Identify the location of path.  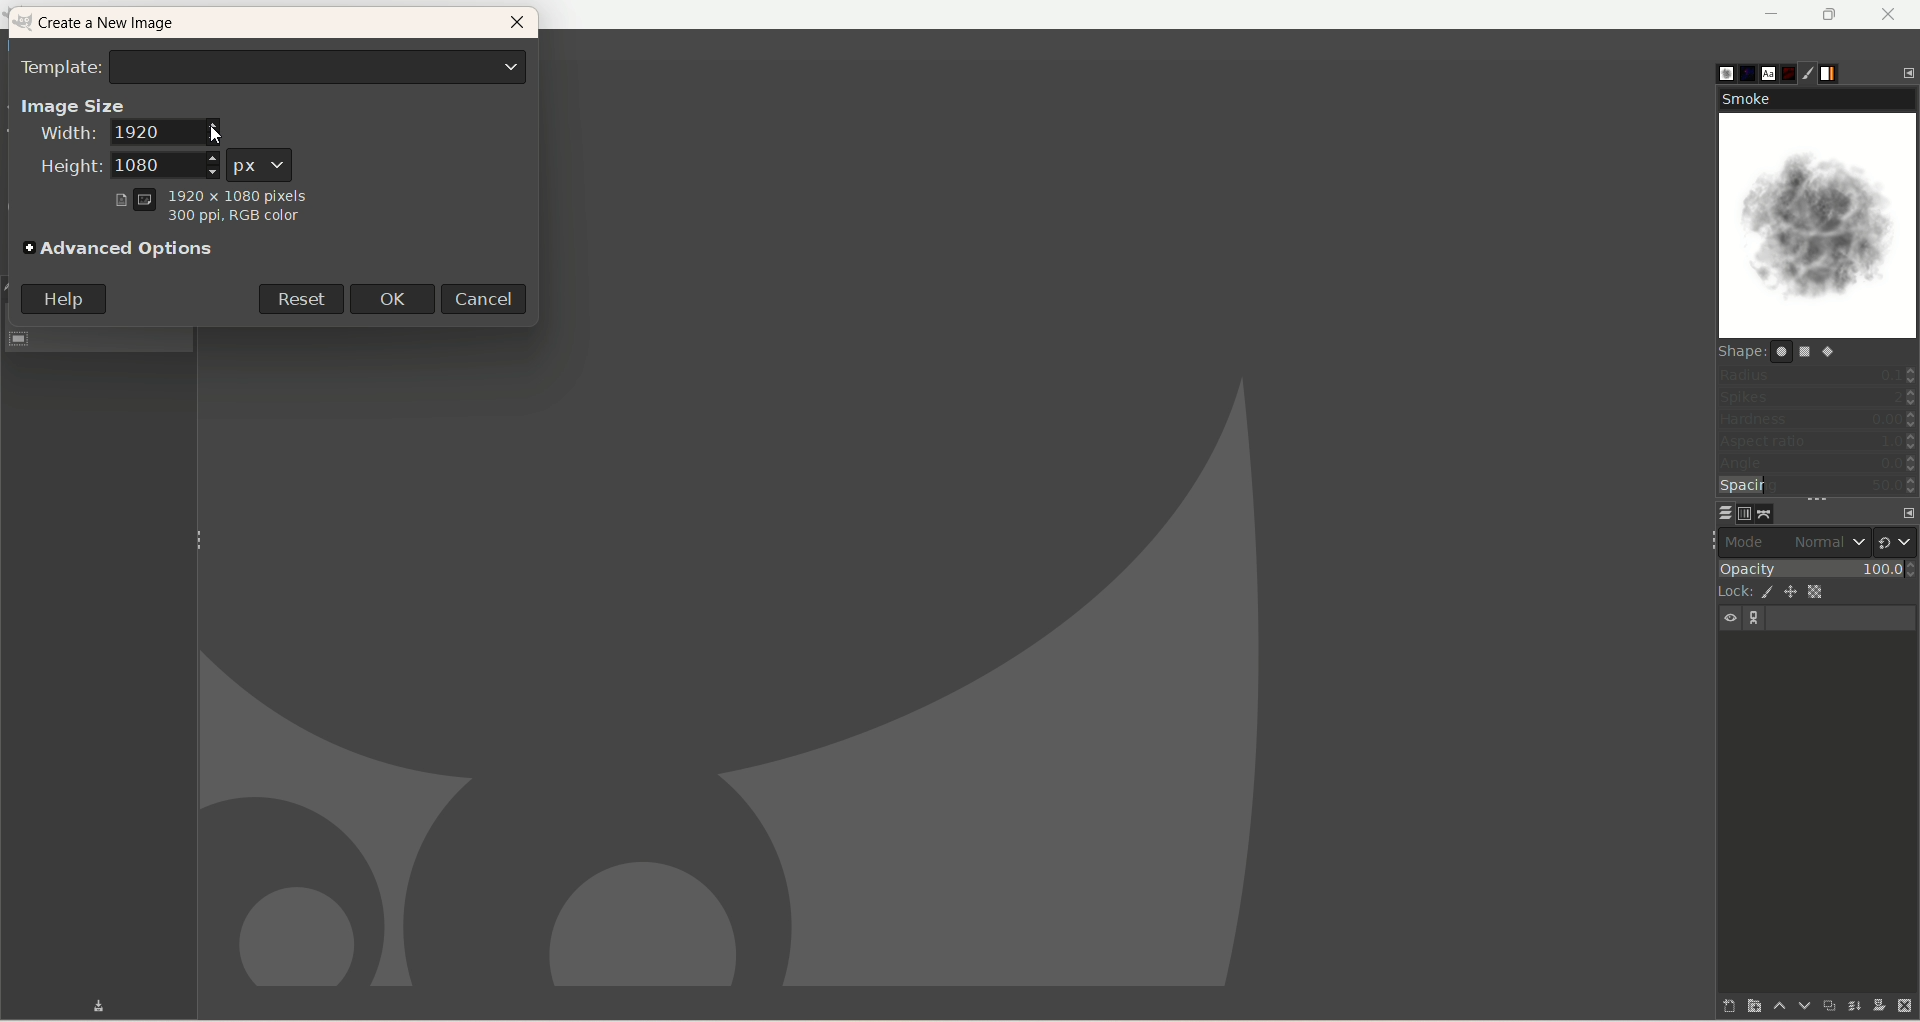
(1766, 513).